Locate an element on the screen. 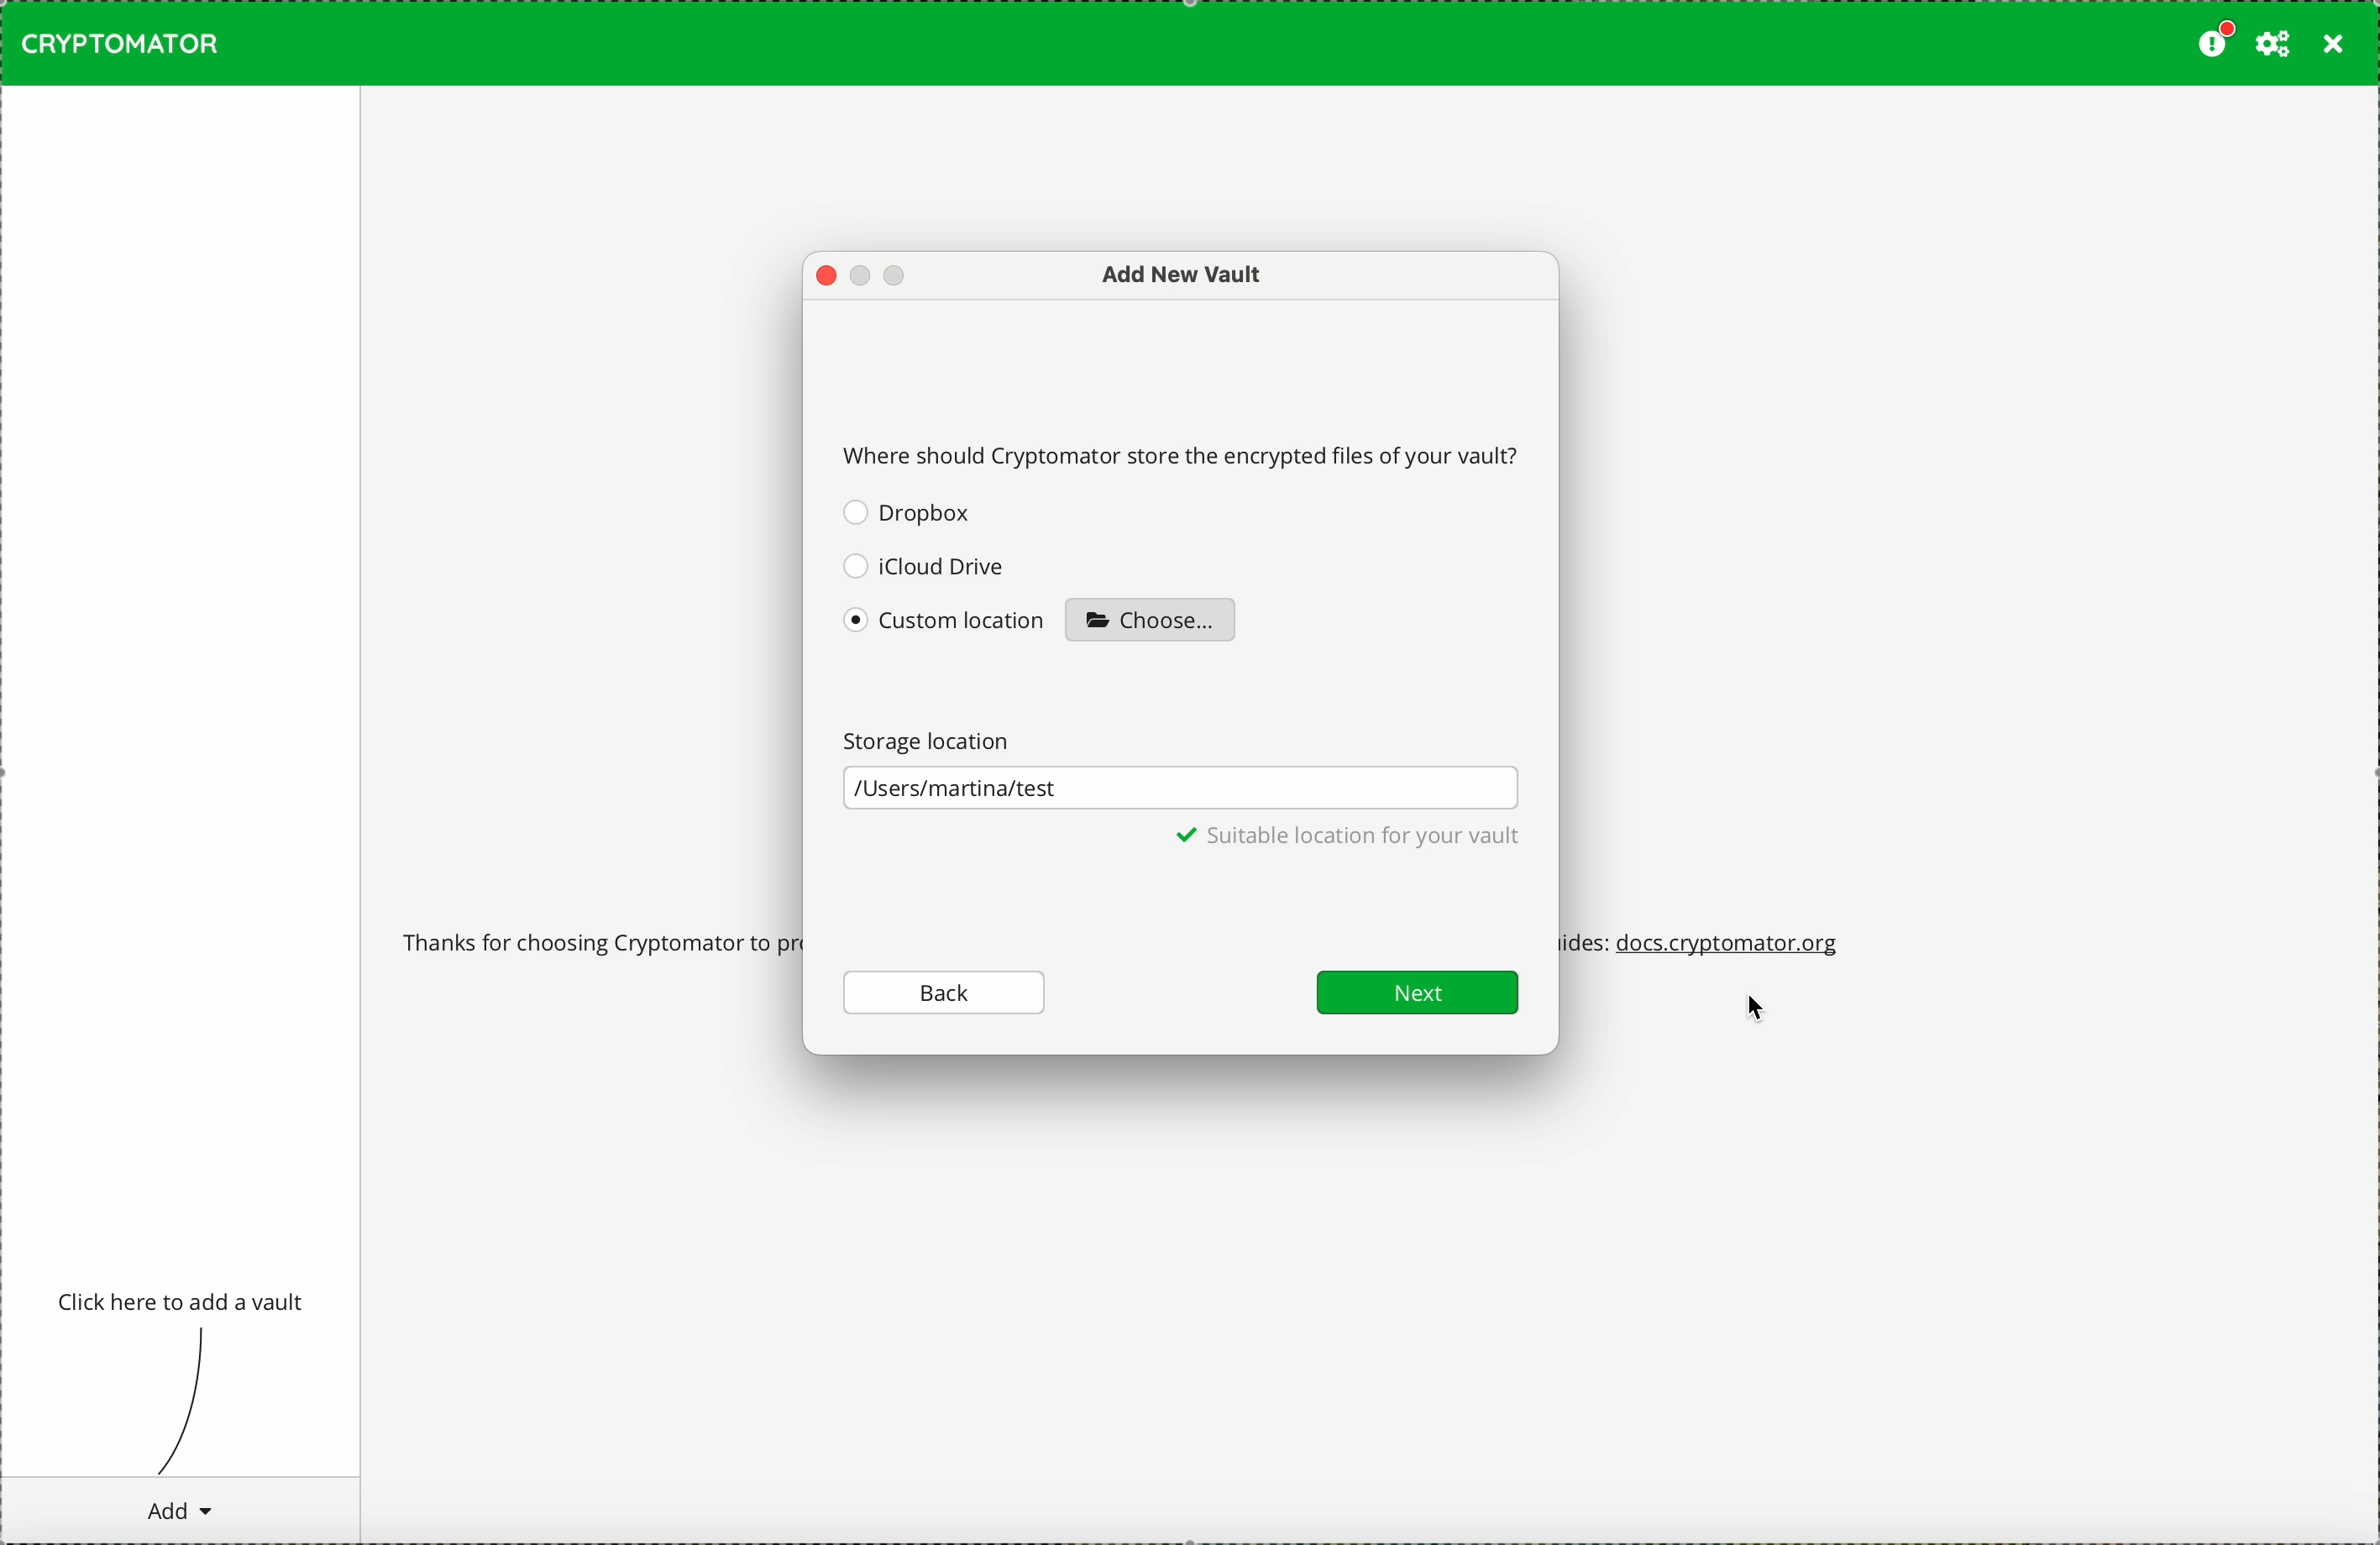  question is located at coordinates (1185, 453).